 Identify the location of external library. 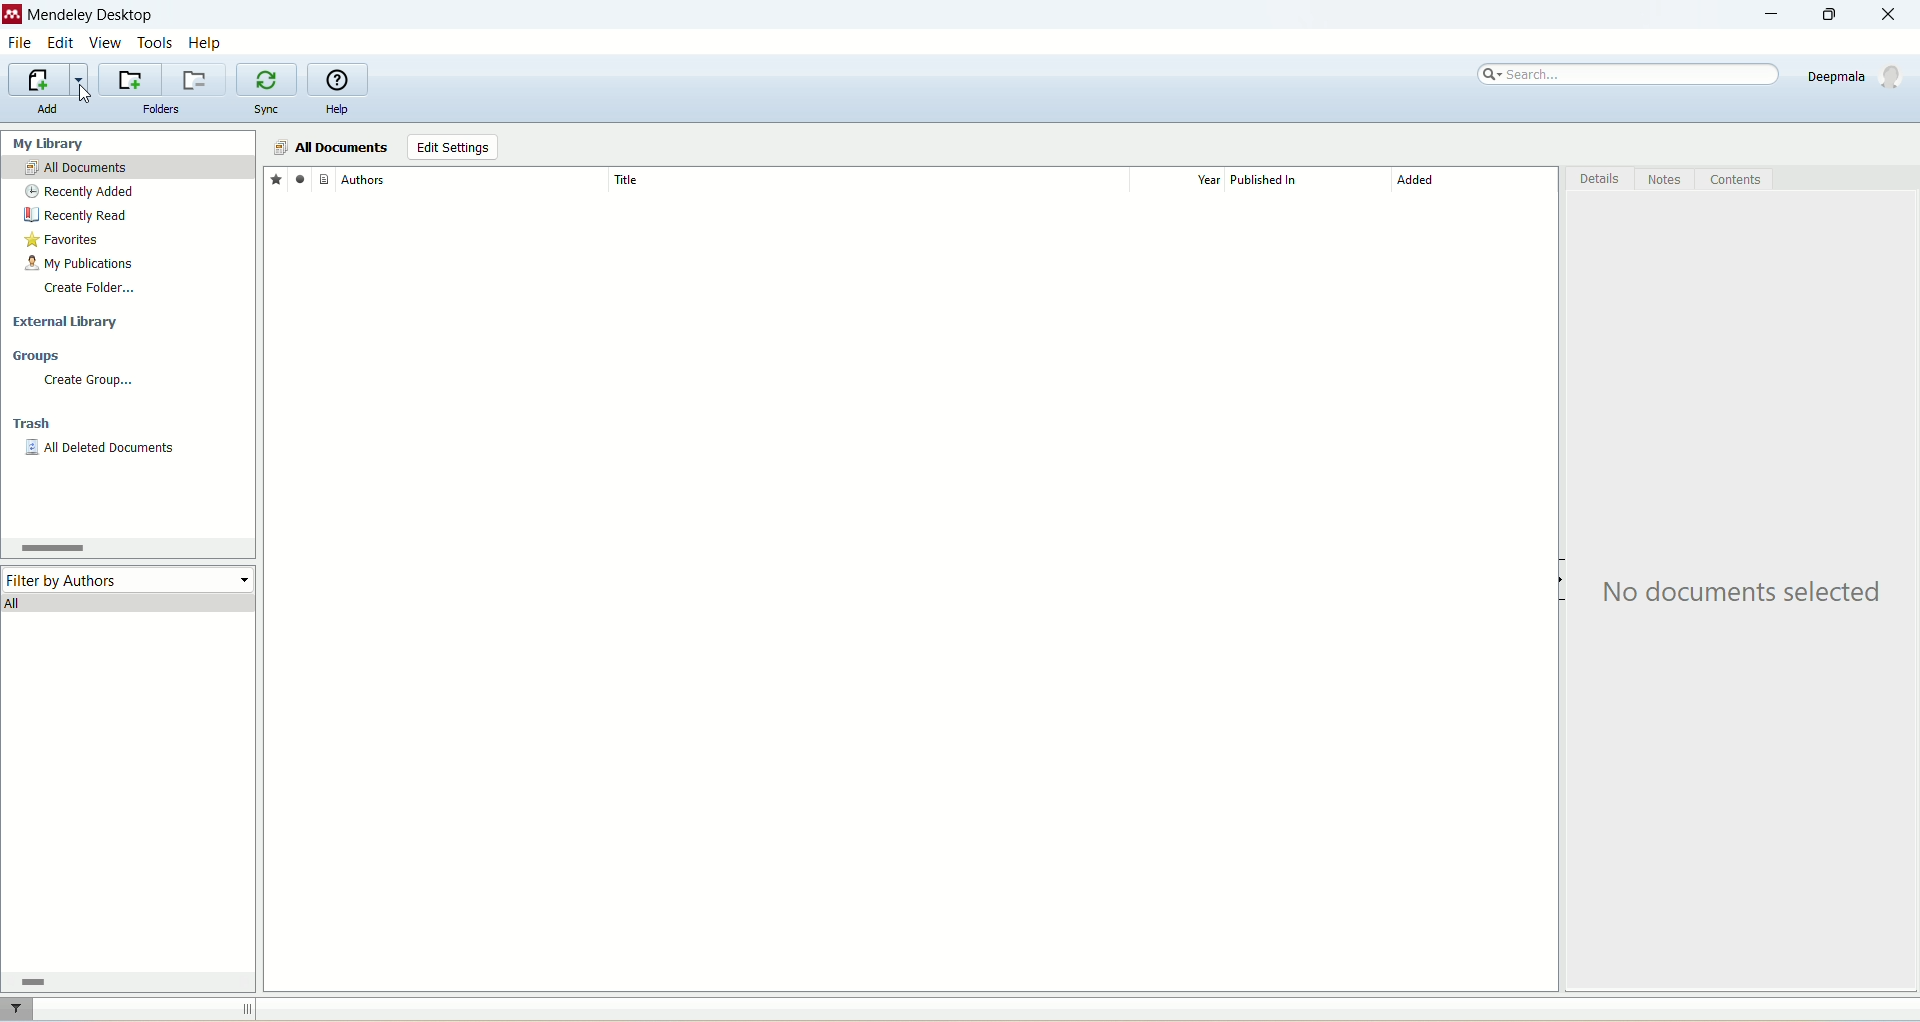
(69, 323).